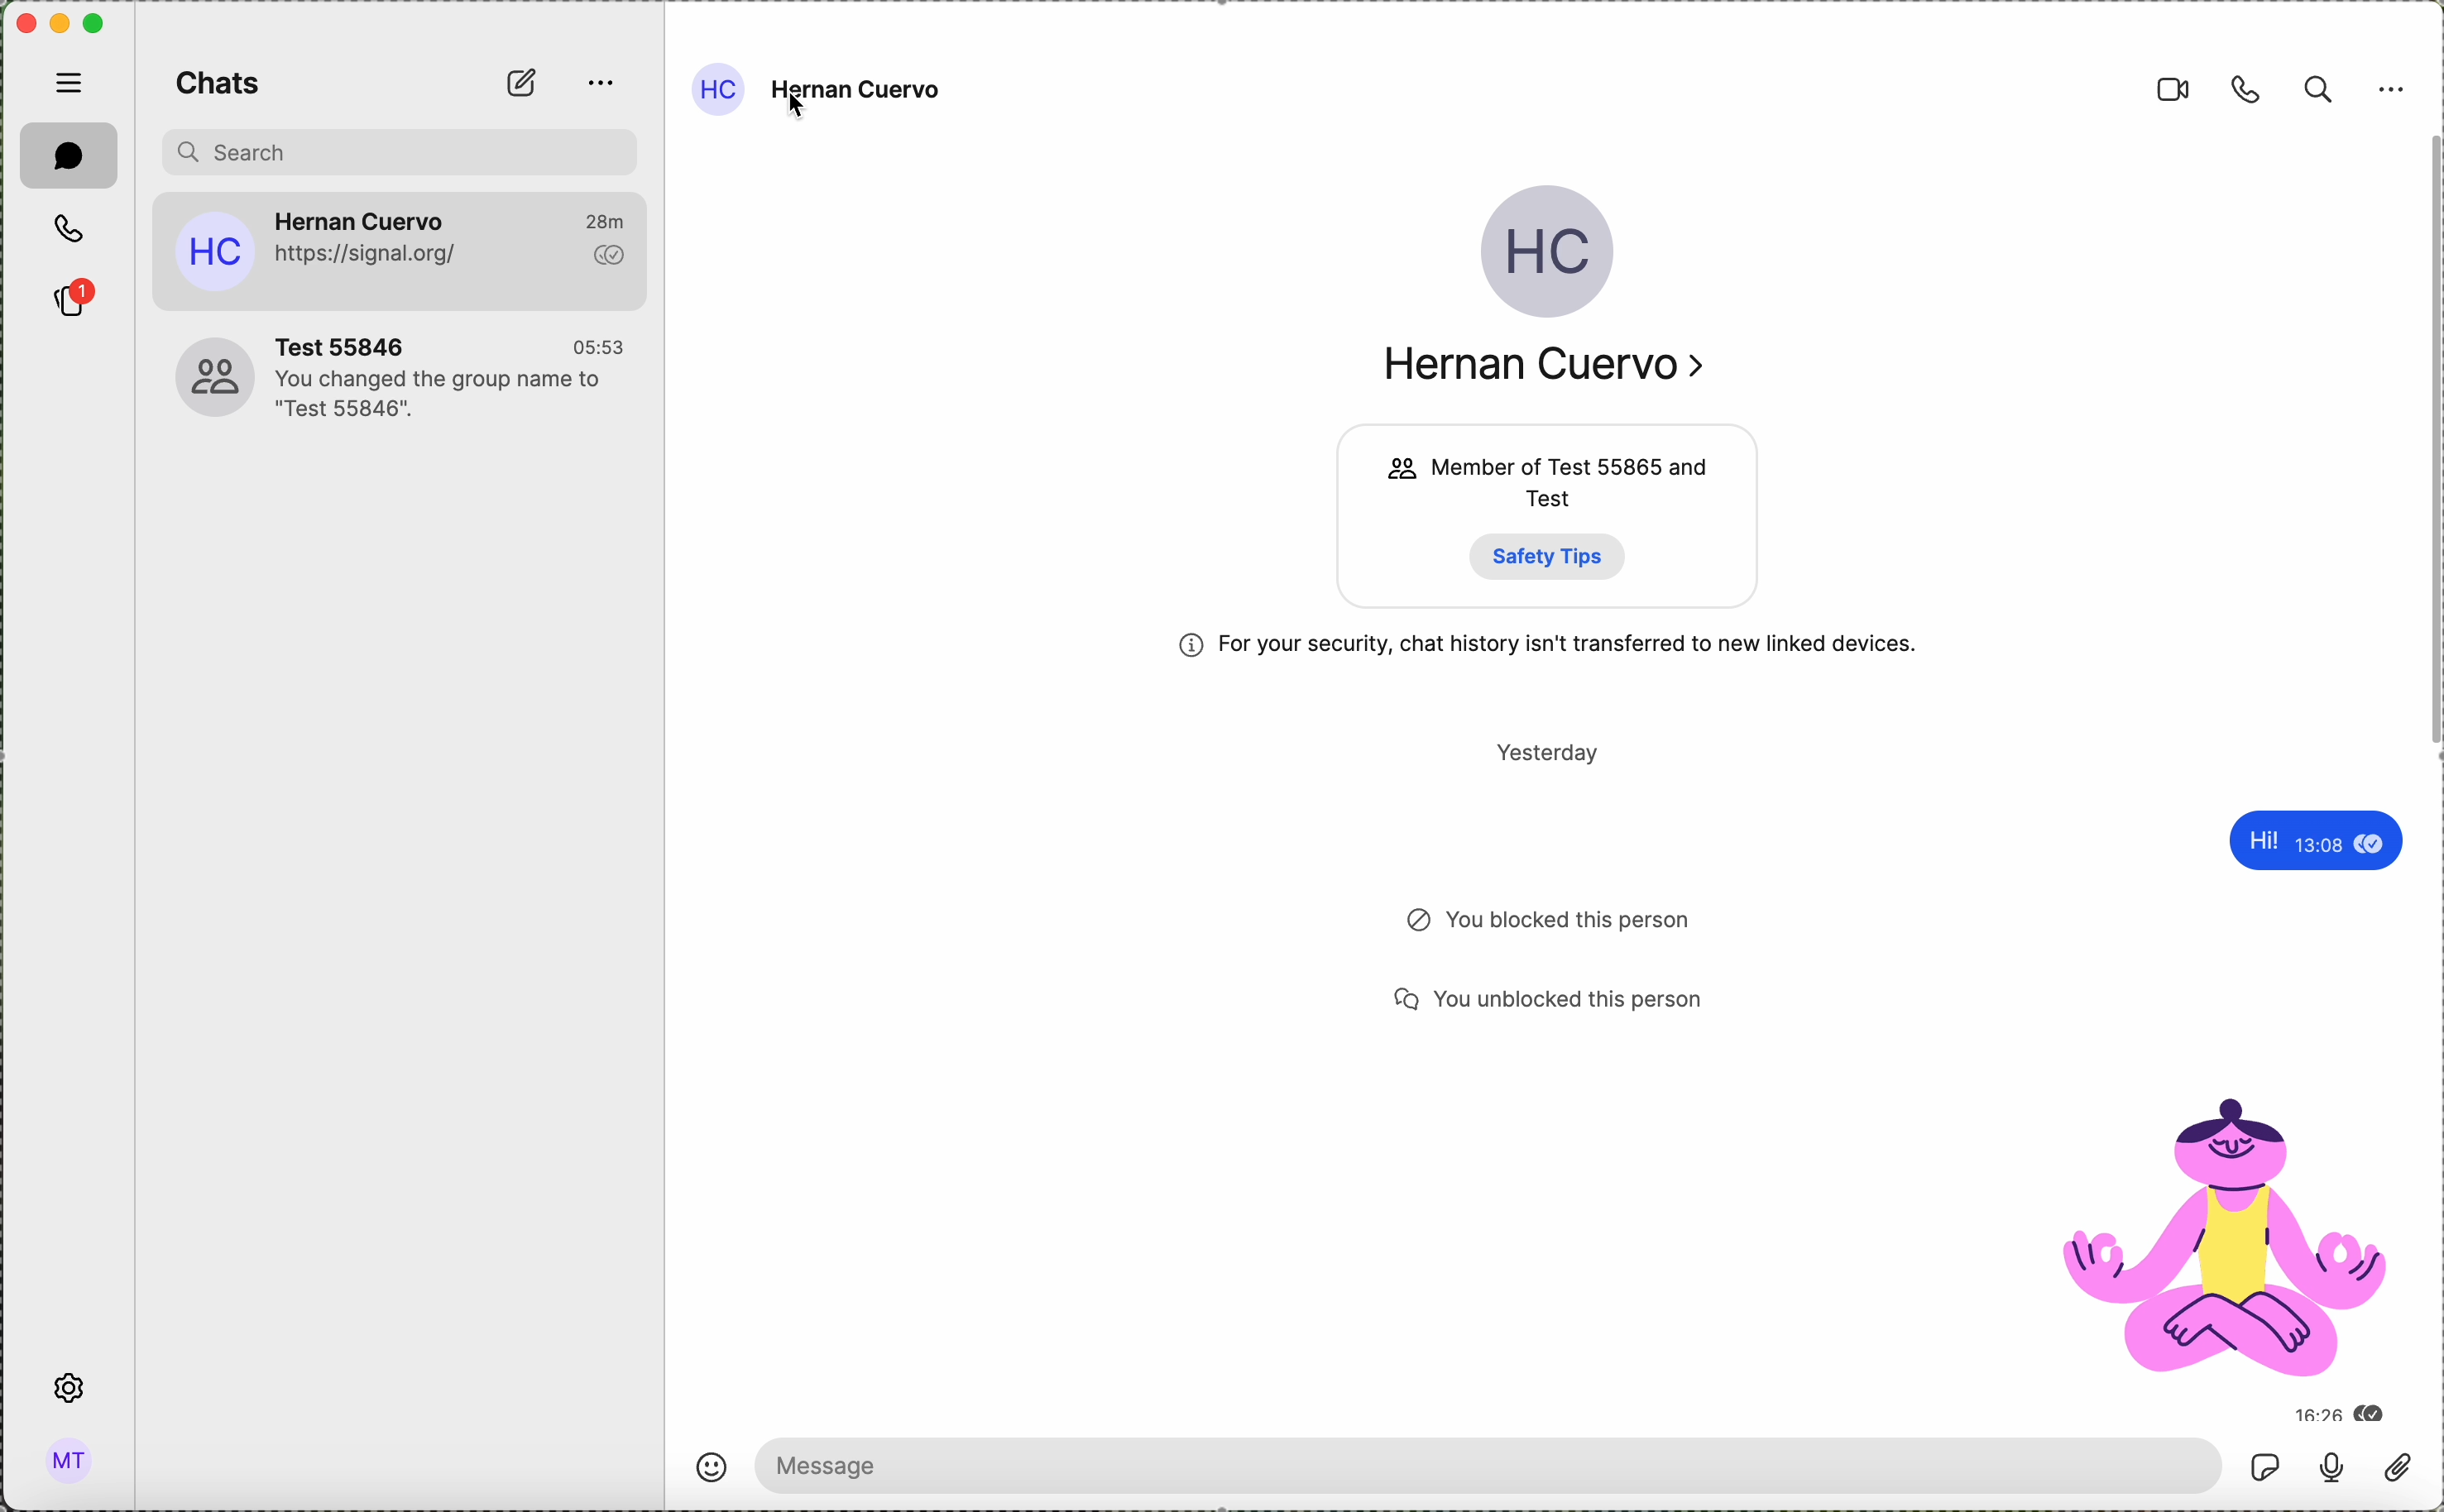 Image resolution: width=2444 pixels, height=1512 pixels. What do you see at coordinates (1550, 253) in the screenshot?
I see `Hernan Cuervo profile` at bounding box center [1550, 253].